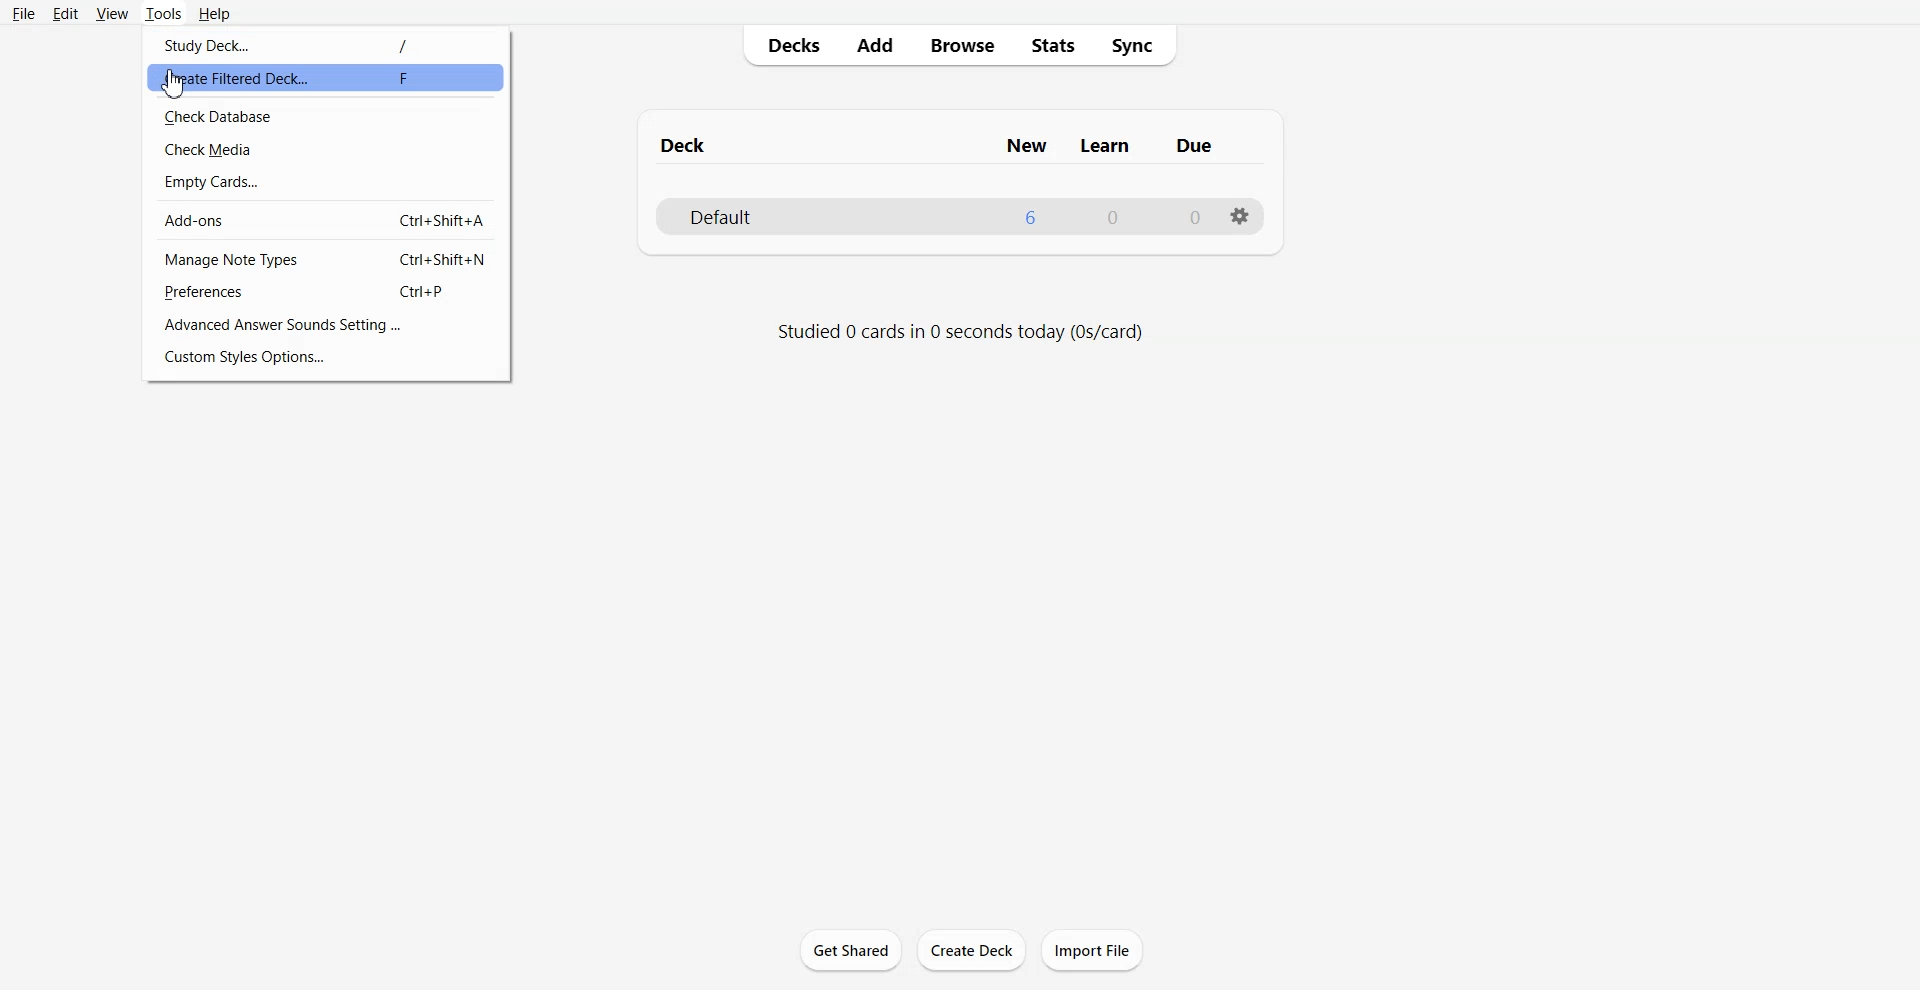 The image size is (1920, 990). What do you see at coordinates (327, 292) in the screenshot?
I see `Preferences` at bounding box center [327, 292].